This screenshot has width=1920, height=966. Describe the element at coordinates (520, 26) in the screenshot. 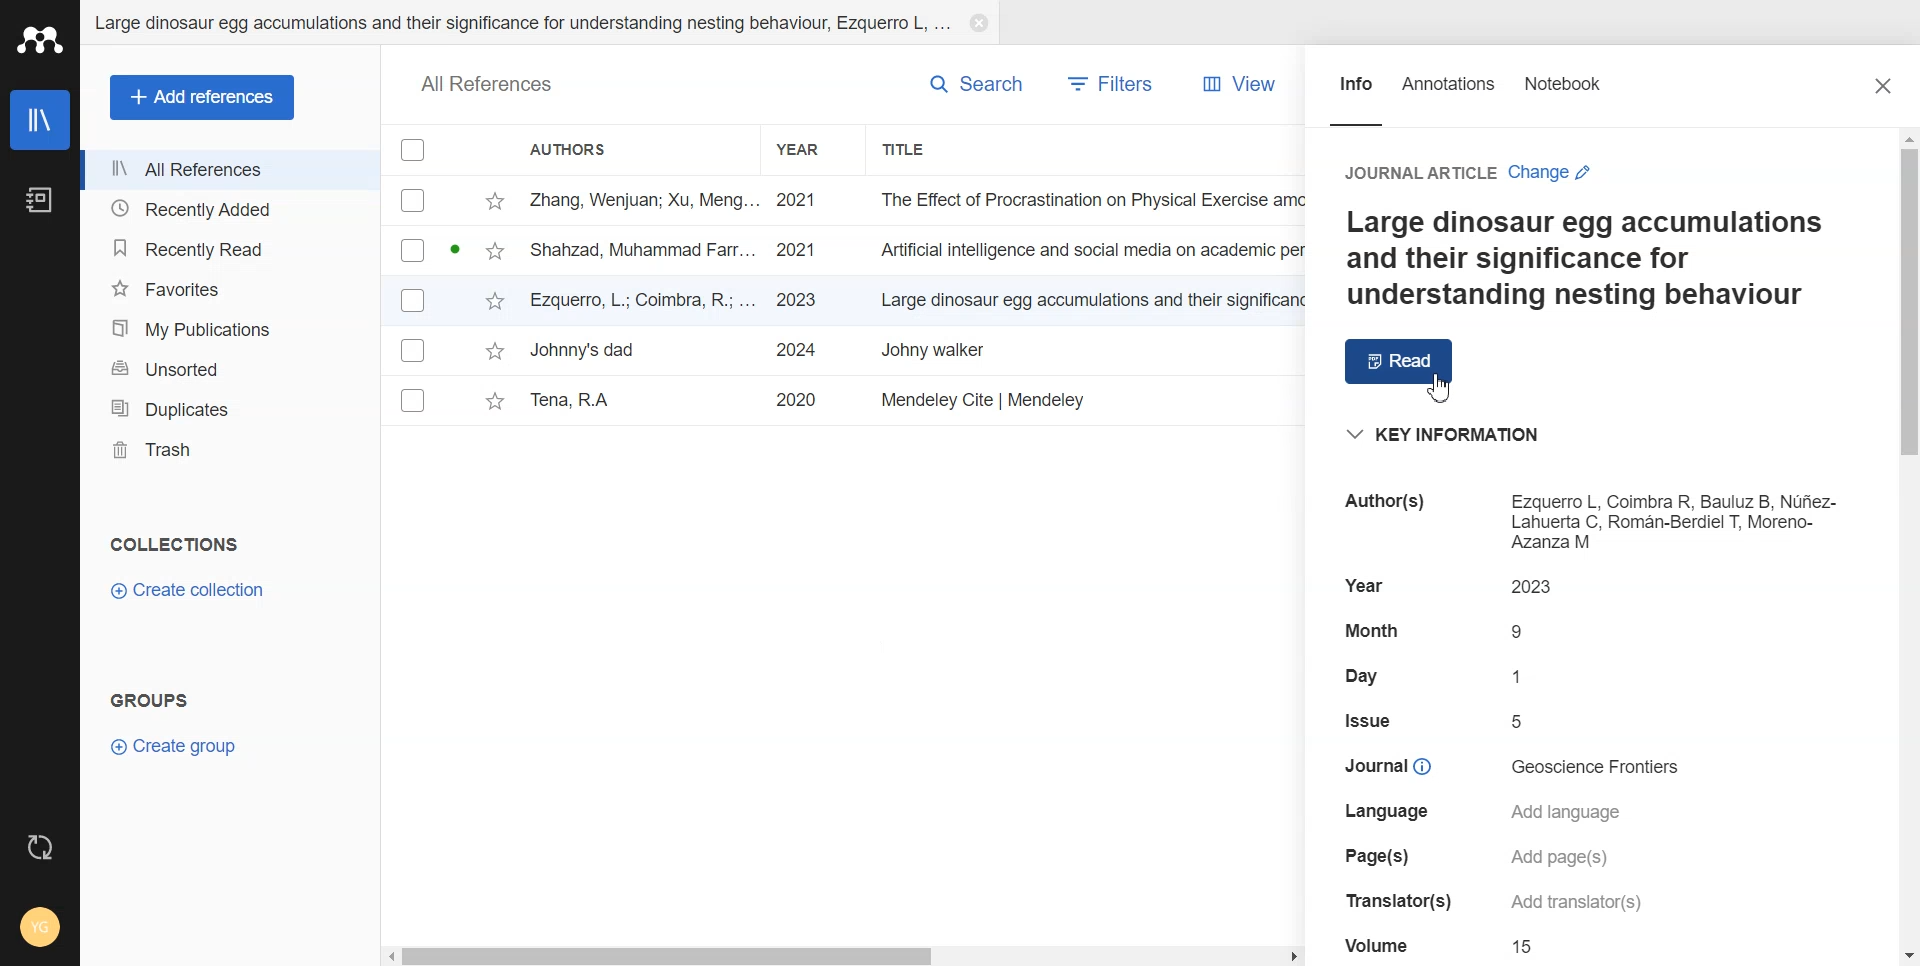

I see `Folder` at that location.